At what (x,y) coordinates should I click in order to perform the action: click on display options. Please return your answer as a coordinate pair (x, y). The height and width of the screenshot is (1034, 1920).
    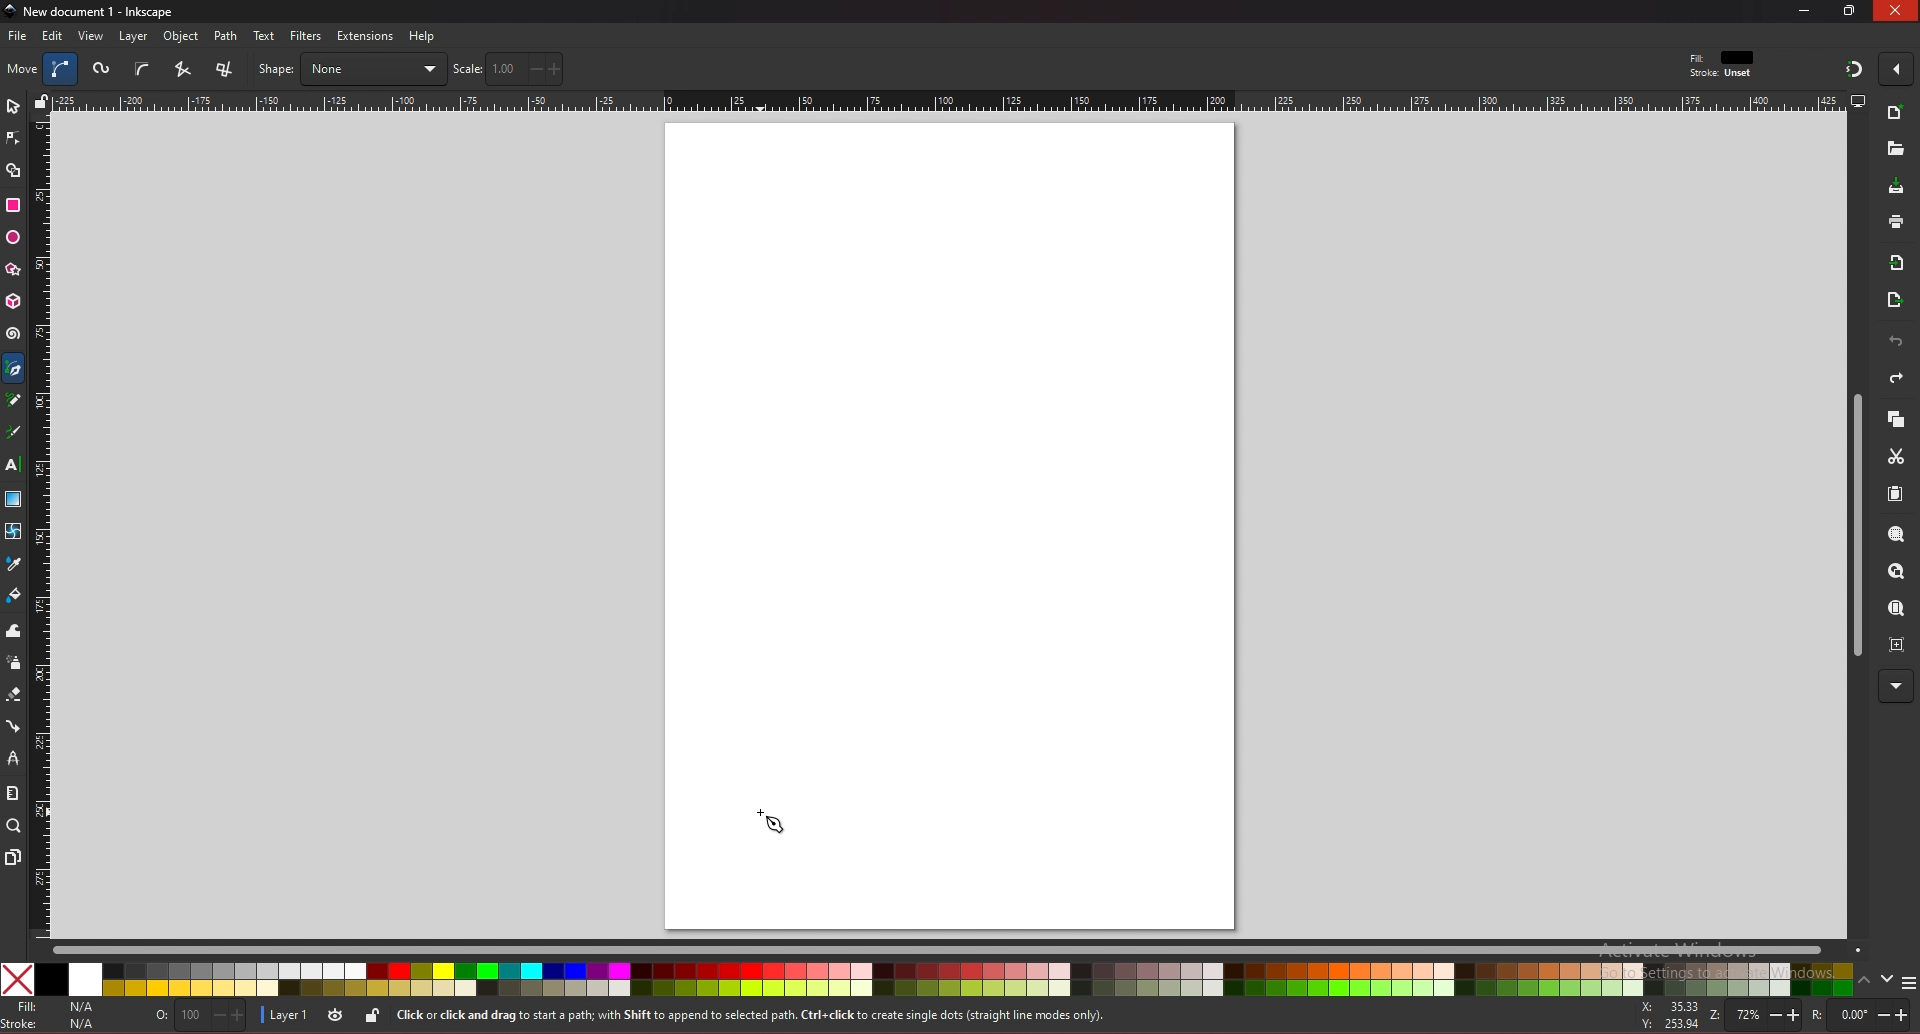
    Looking at the image, I should click on (1857, 100).